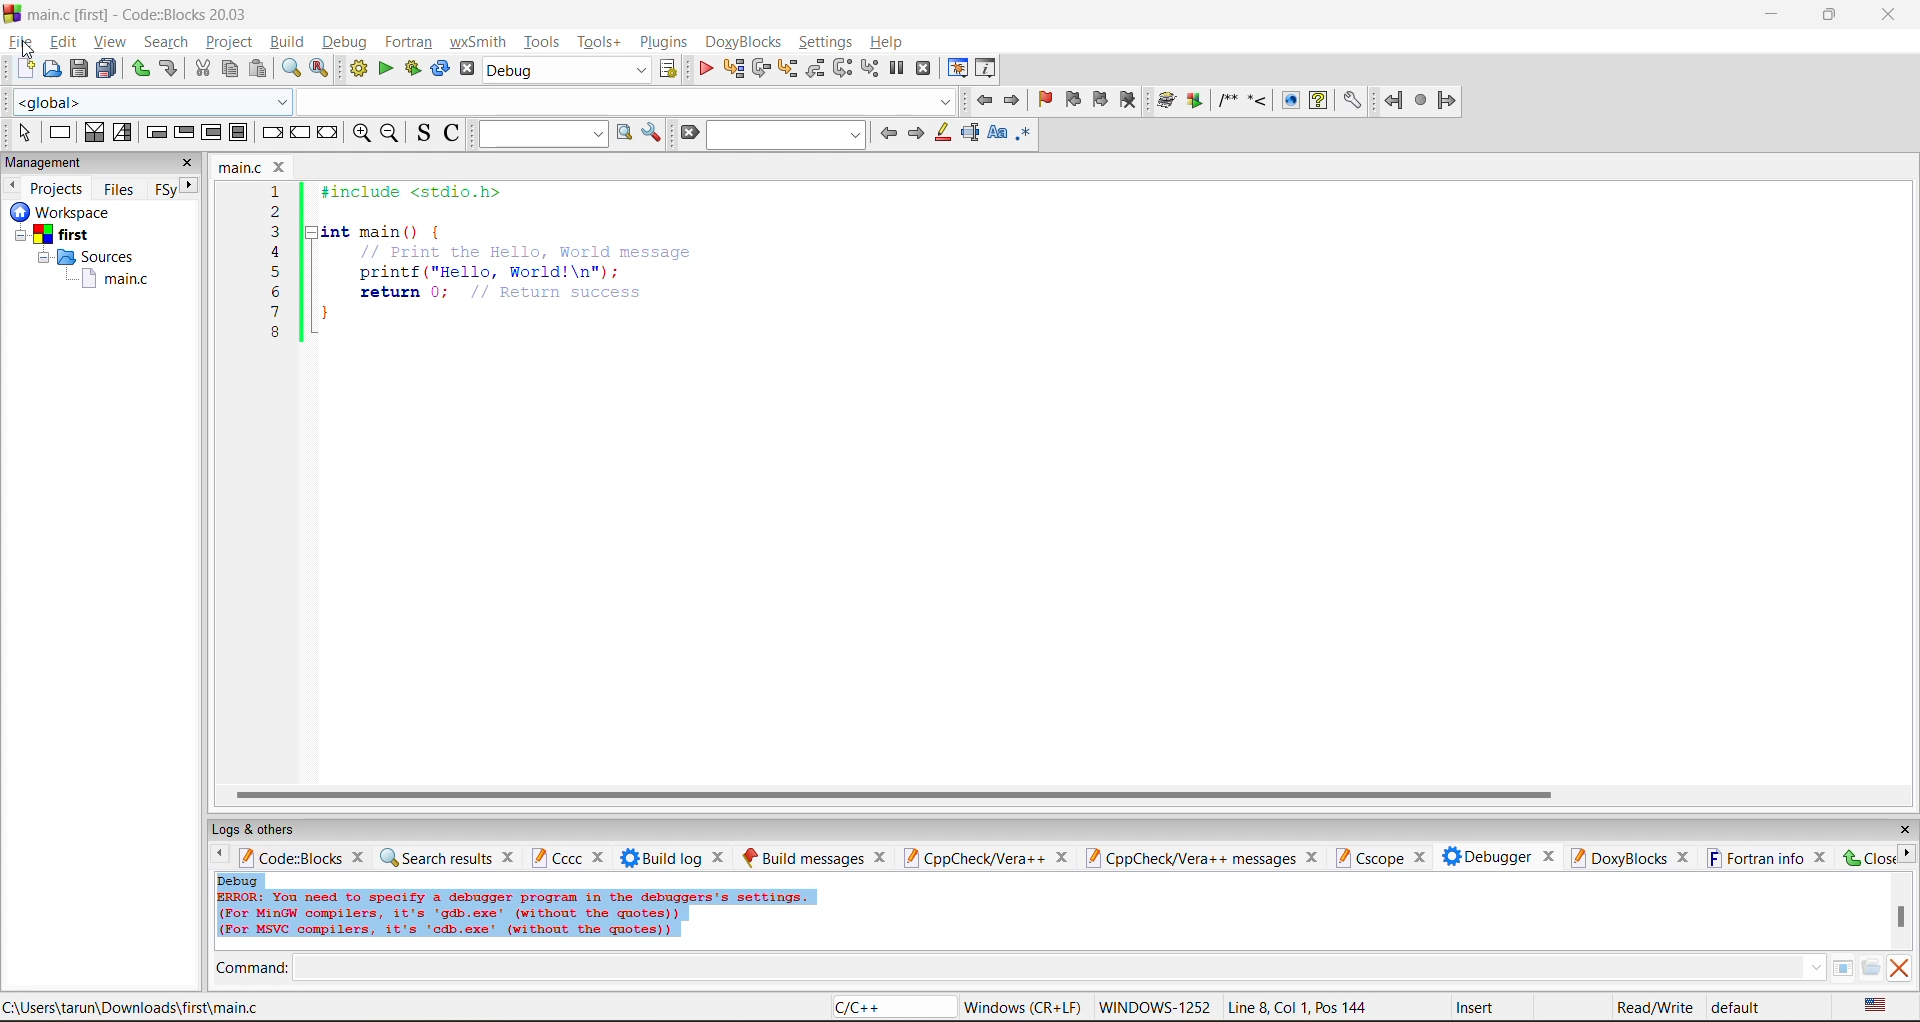 The width and height of the screenshot is (1920, 1022). I want to click on comment, so click(1227, 100).